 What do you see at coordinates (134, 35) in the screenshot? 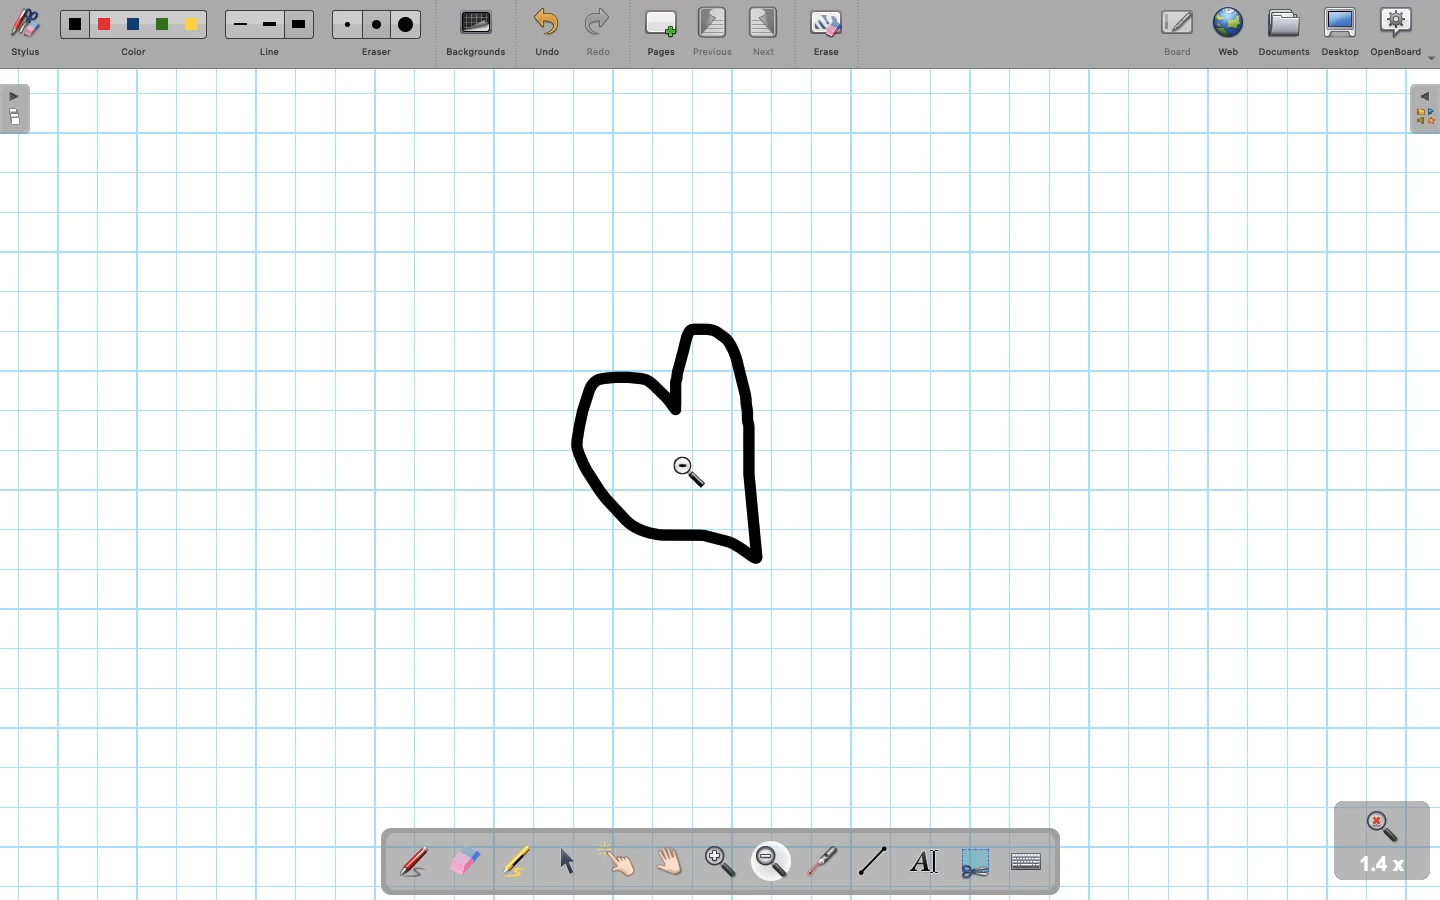
I see `Color` at bounding box center [134, 35].